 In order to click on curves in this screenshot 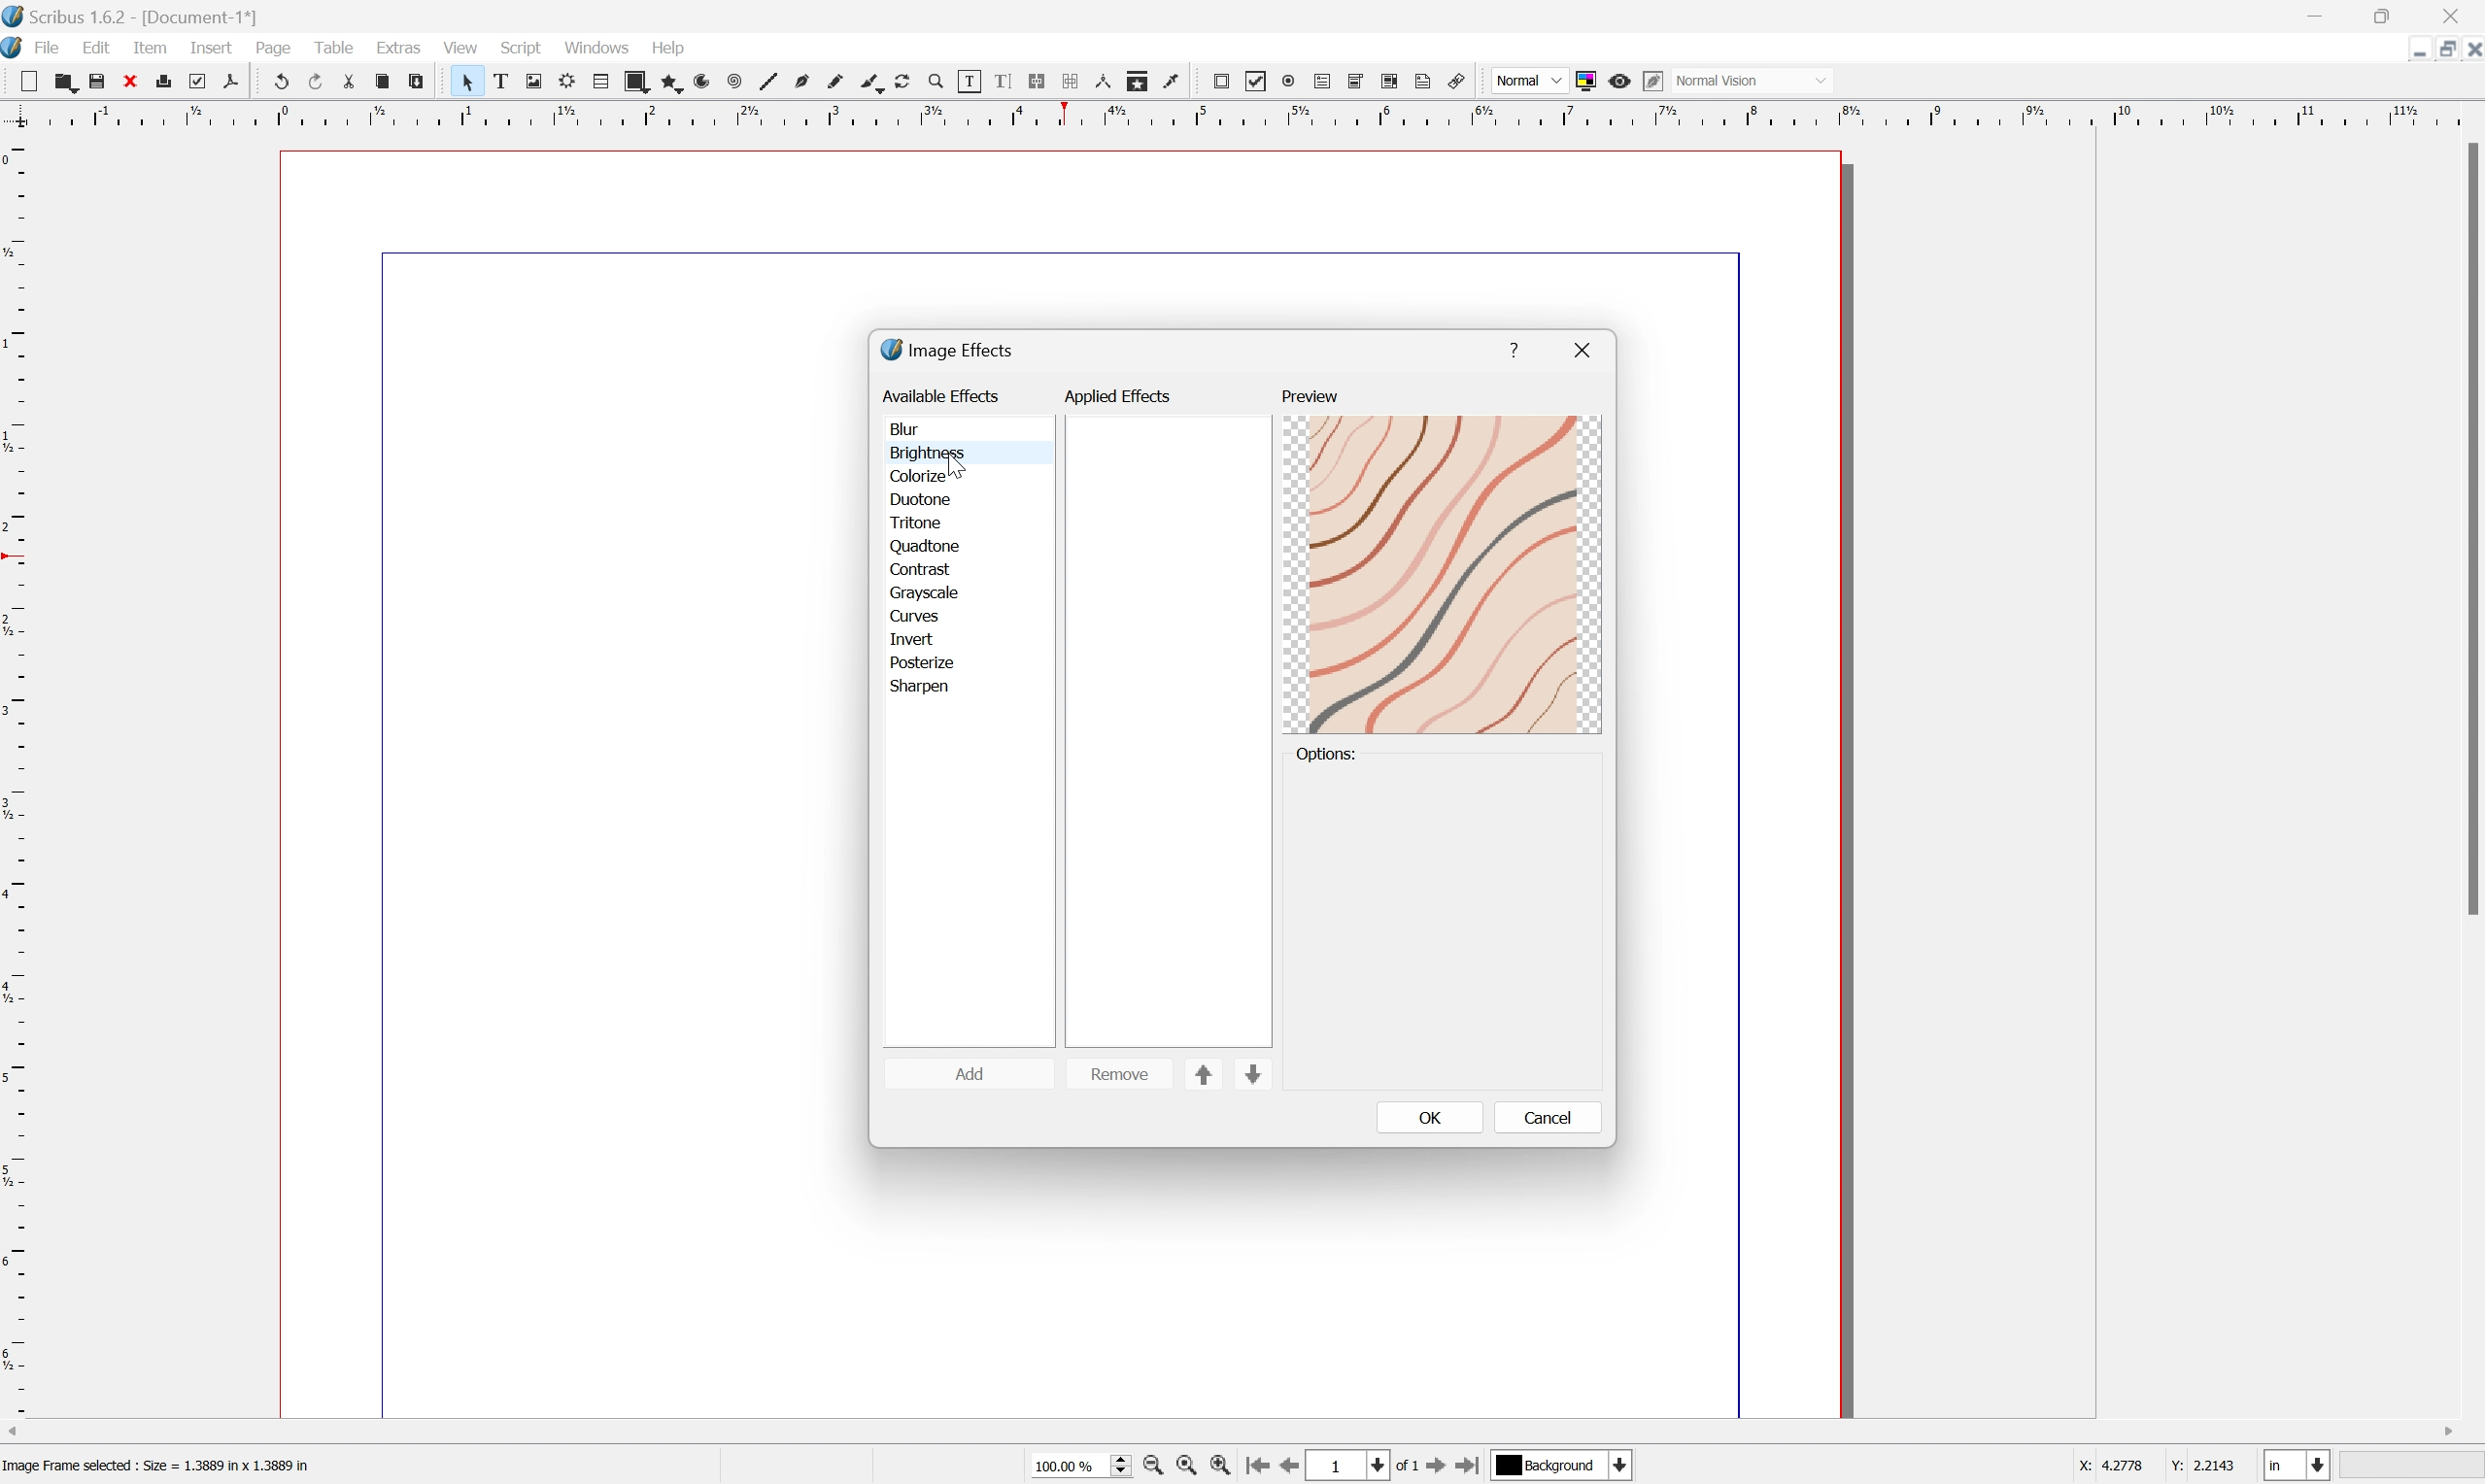, I will do `click(912, 613)`.